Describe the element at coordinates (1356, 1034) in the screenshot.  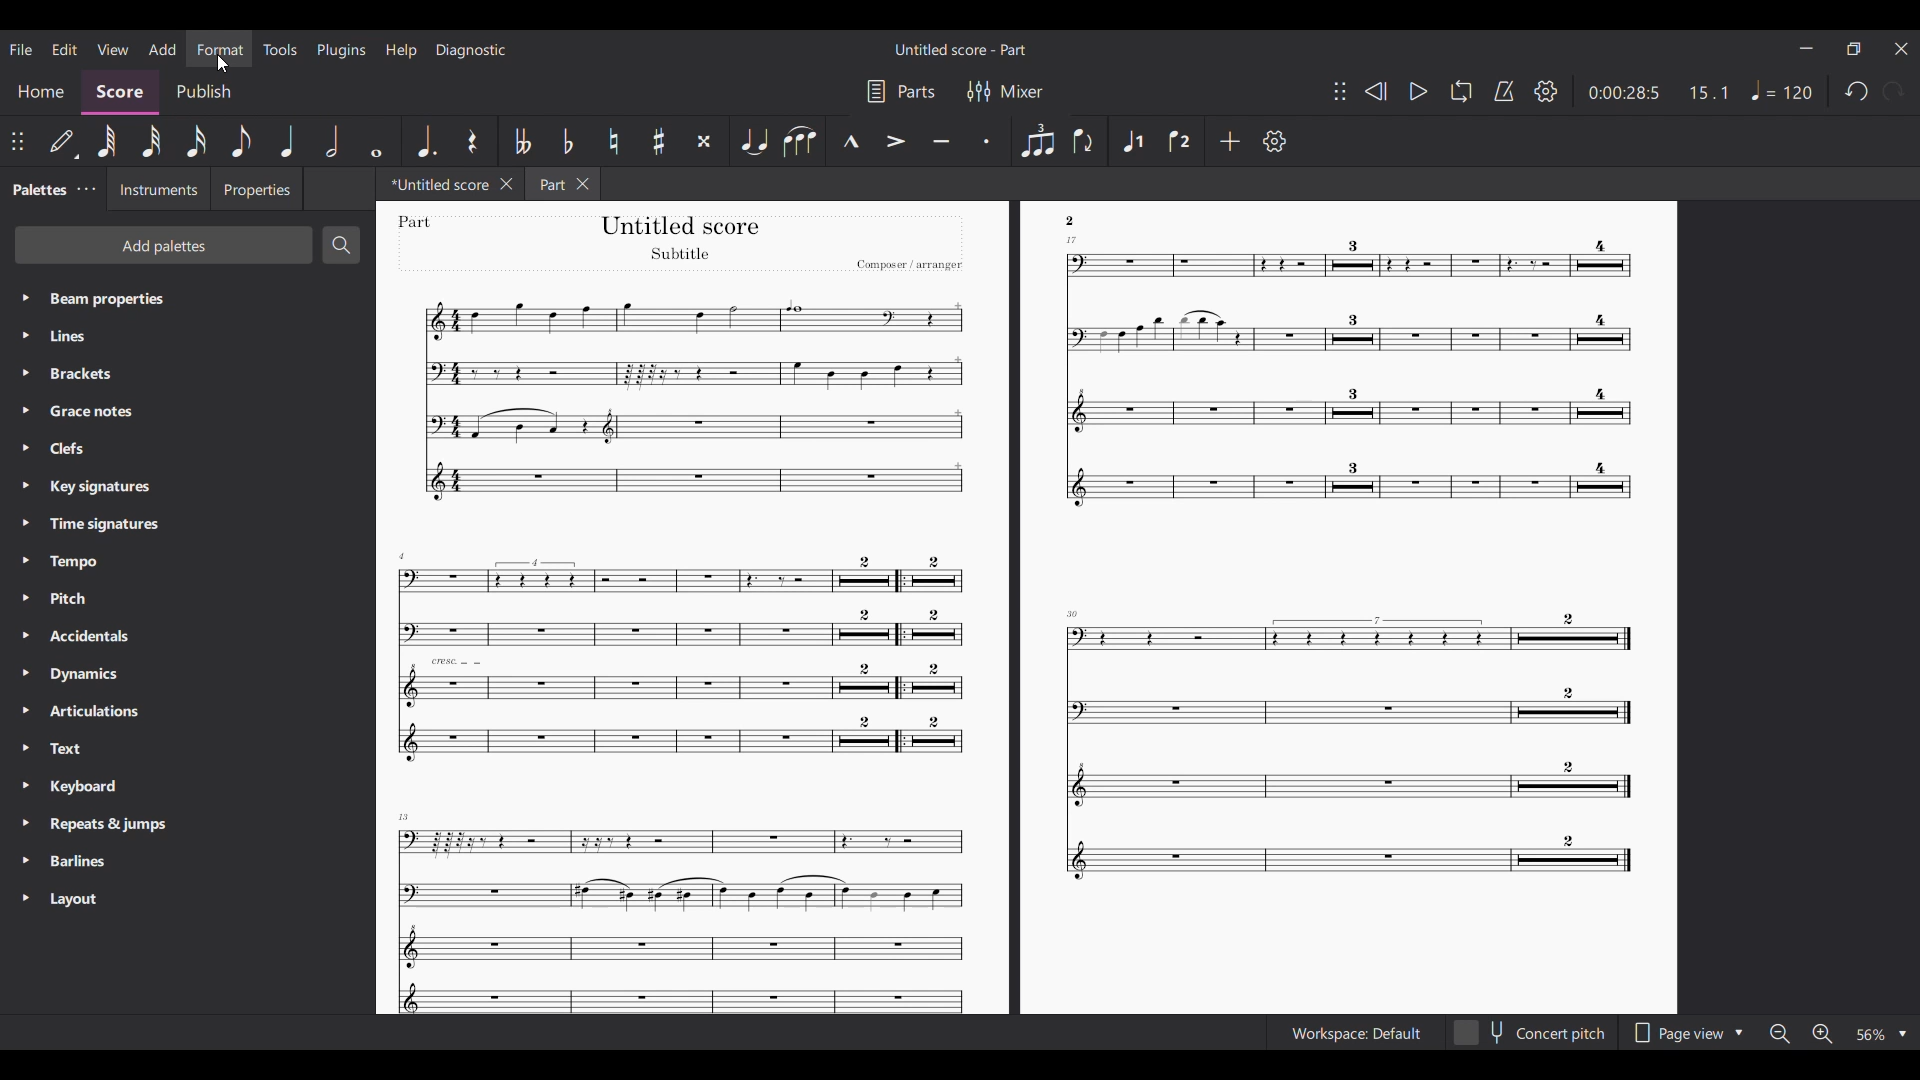
I see `Workspace Default` at that location.